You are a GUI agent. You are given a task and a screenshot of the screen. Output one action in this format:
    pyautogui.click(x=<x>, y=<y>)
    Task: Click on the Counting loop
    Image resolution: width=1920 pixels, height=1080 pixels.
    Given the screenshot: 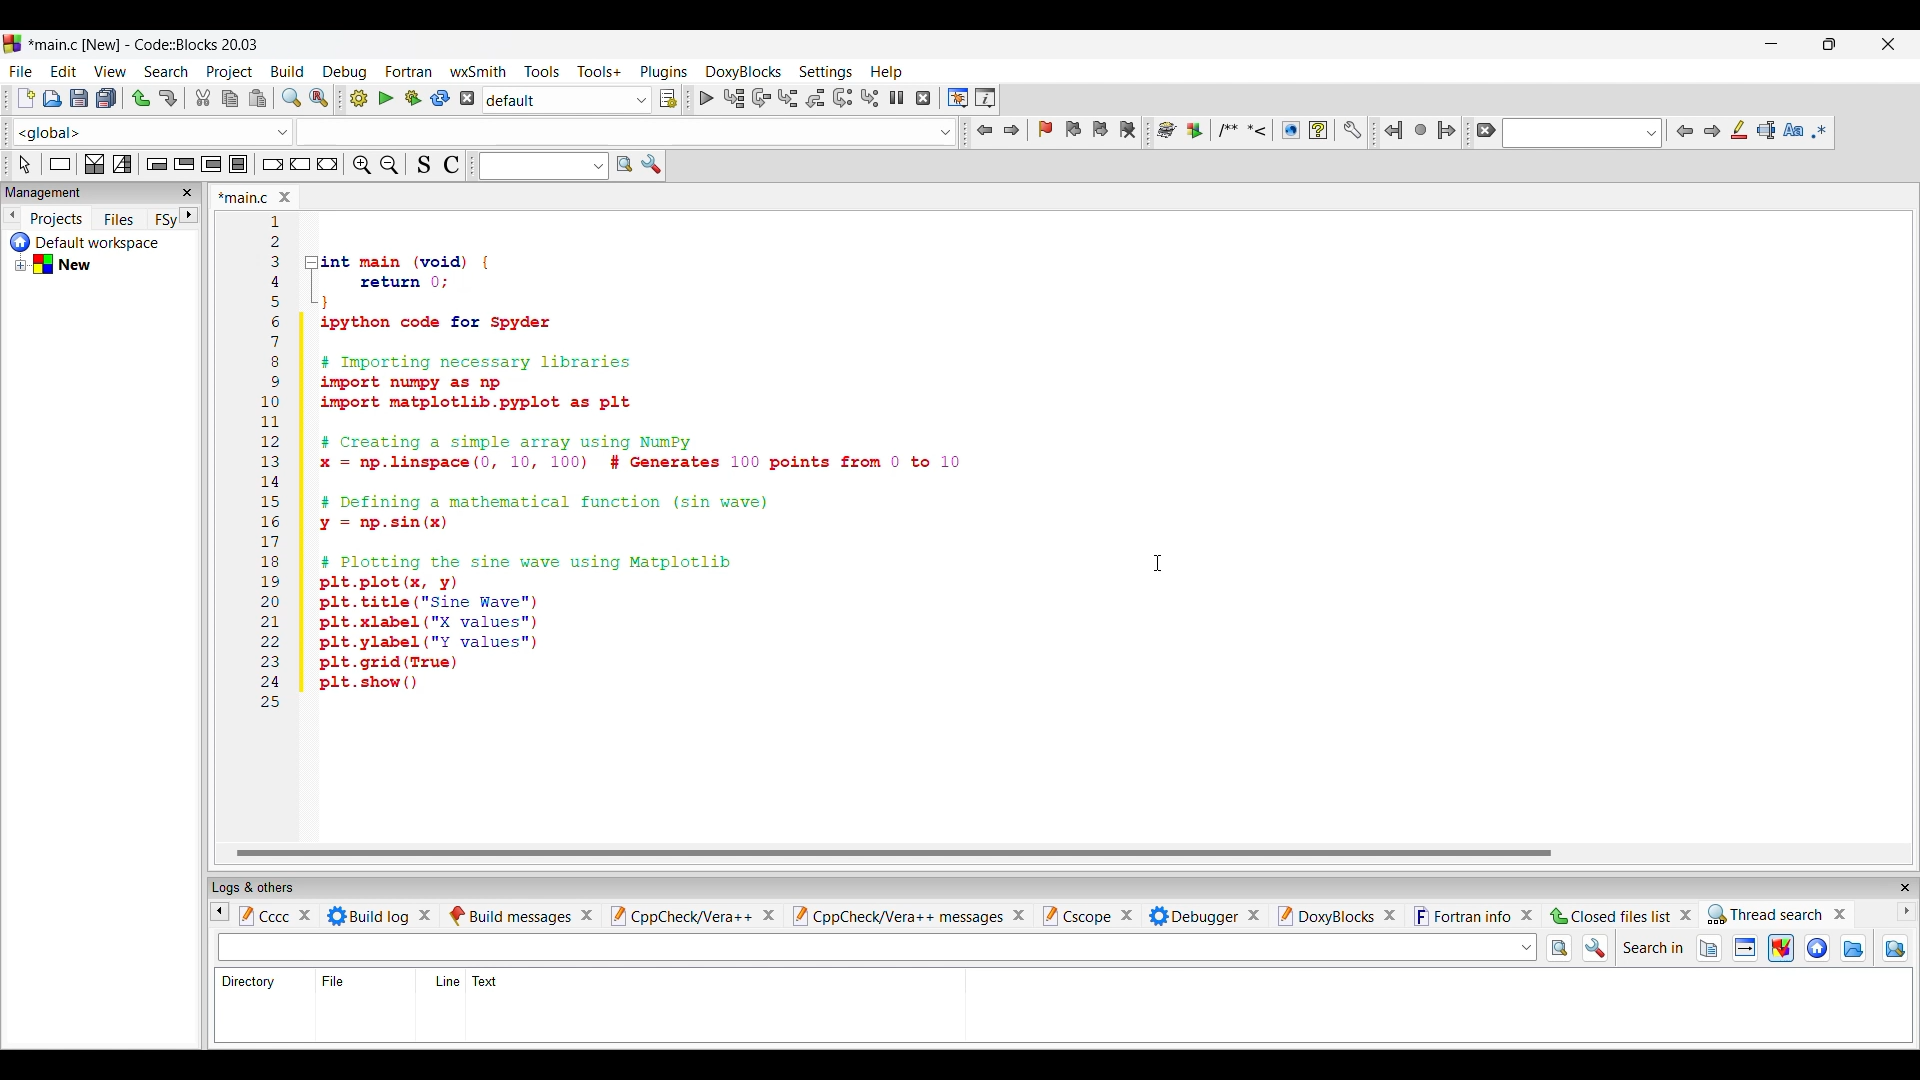 What is the action you would take?
    pyautogui.click(x=209, y=165)
    